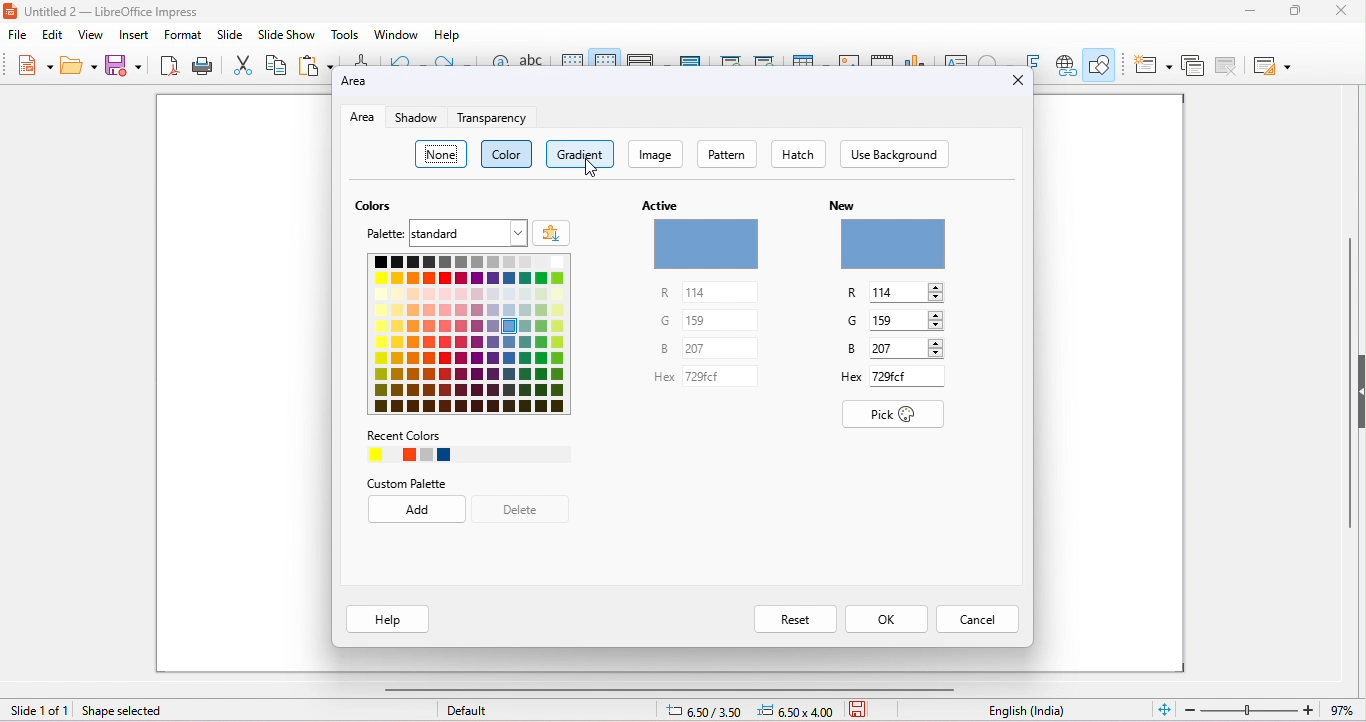 This screenshot has width=1366, height=722. What do you see at coordinates (362, 58) in the screenshot?
I see `clone` at bounding box center [362, 58].